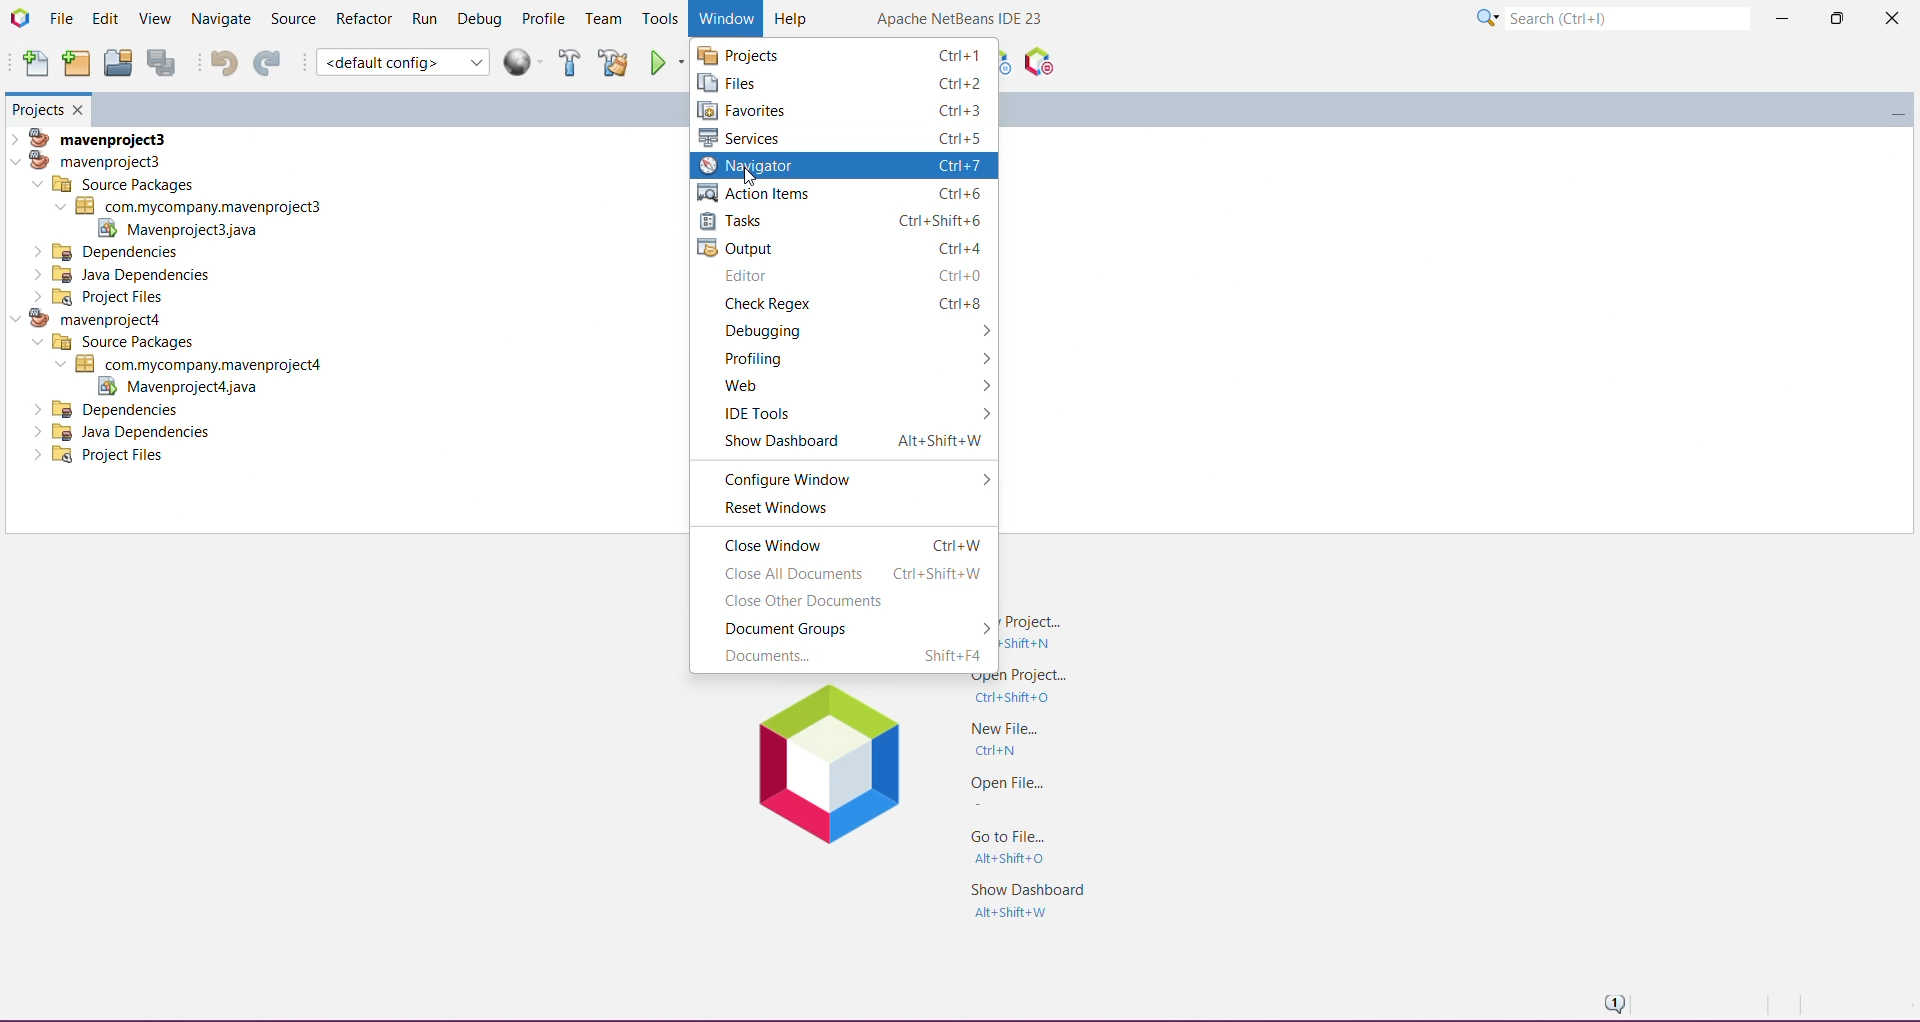 This screenshot has width=1920, height=1022. Describe the element at coordinates (110, 343) in the screenshot. I see `Source Packages` at that location.